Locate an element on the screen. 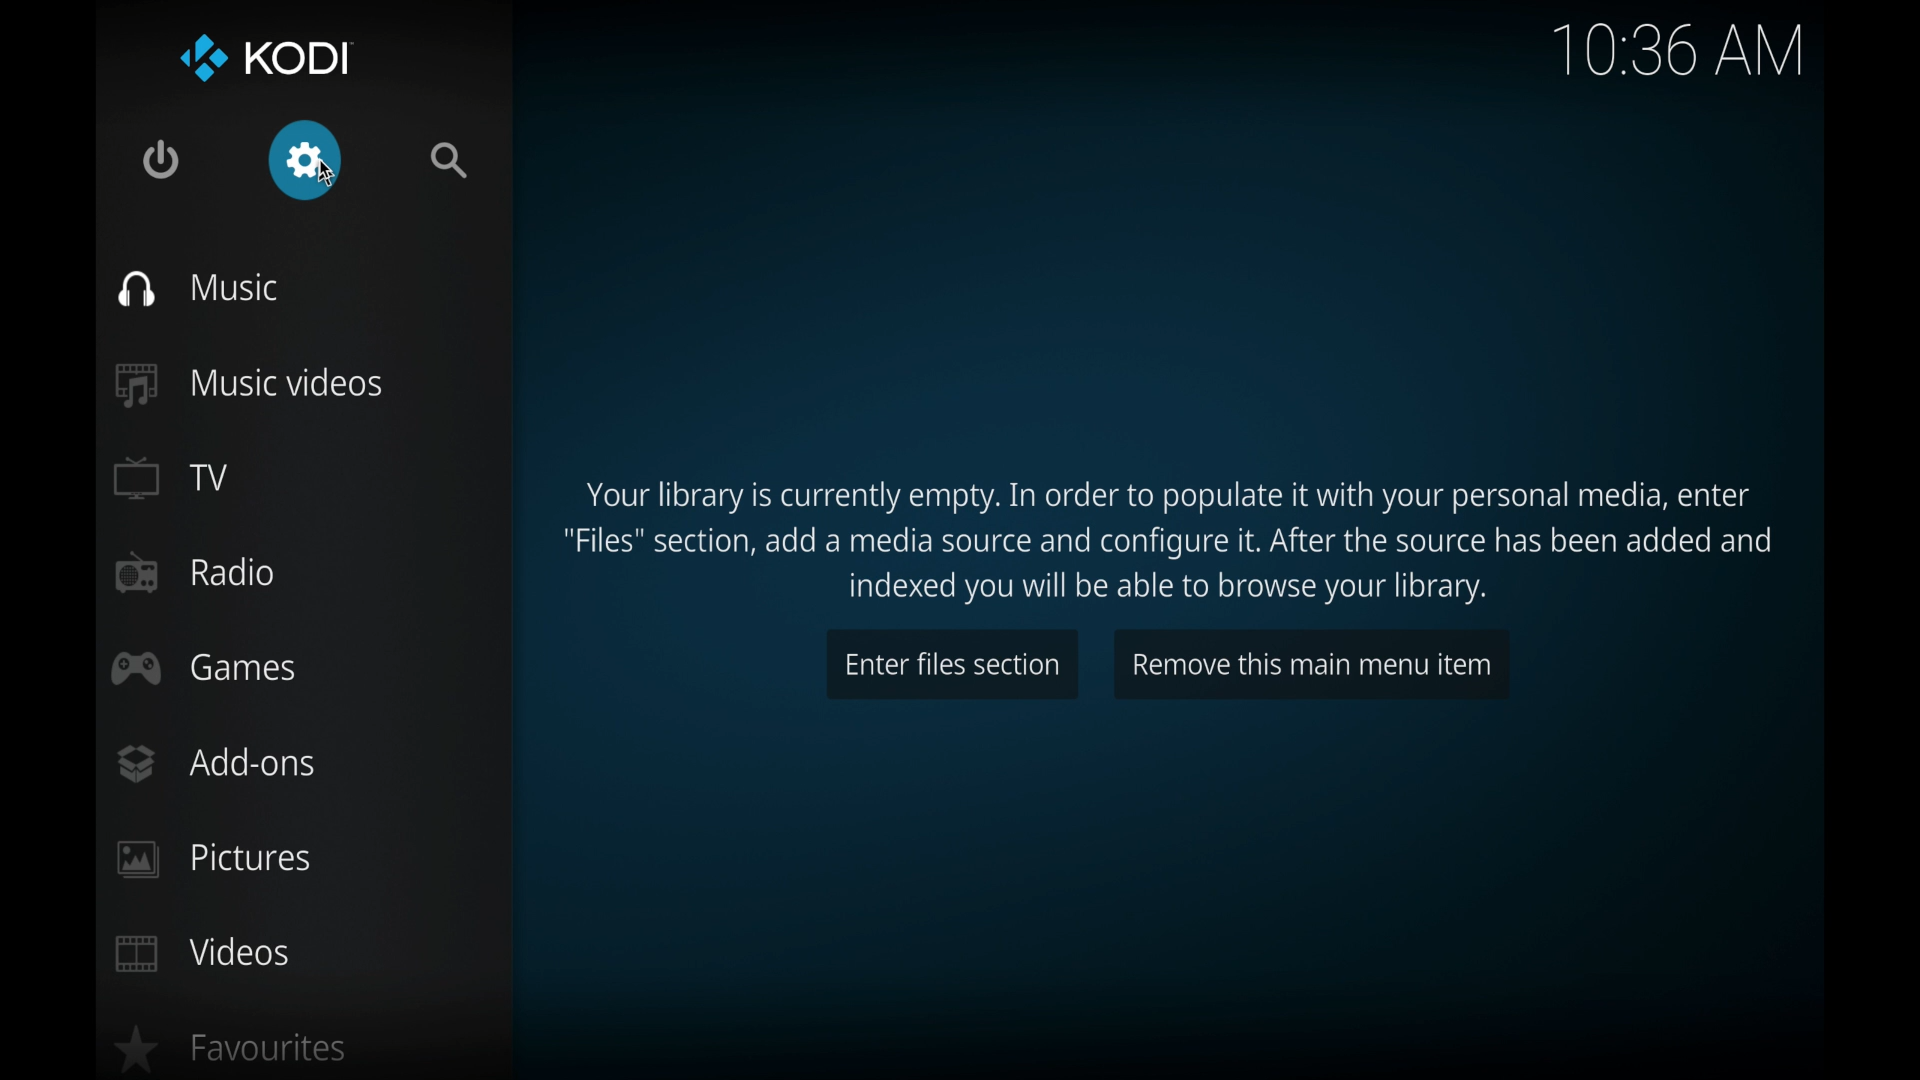  music is located at coordinates (198, 289).